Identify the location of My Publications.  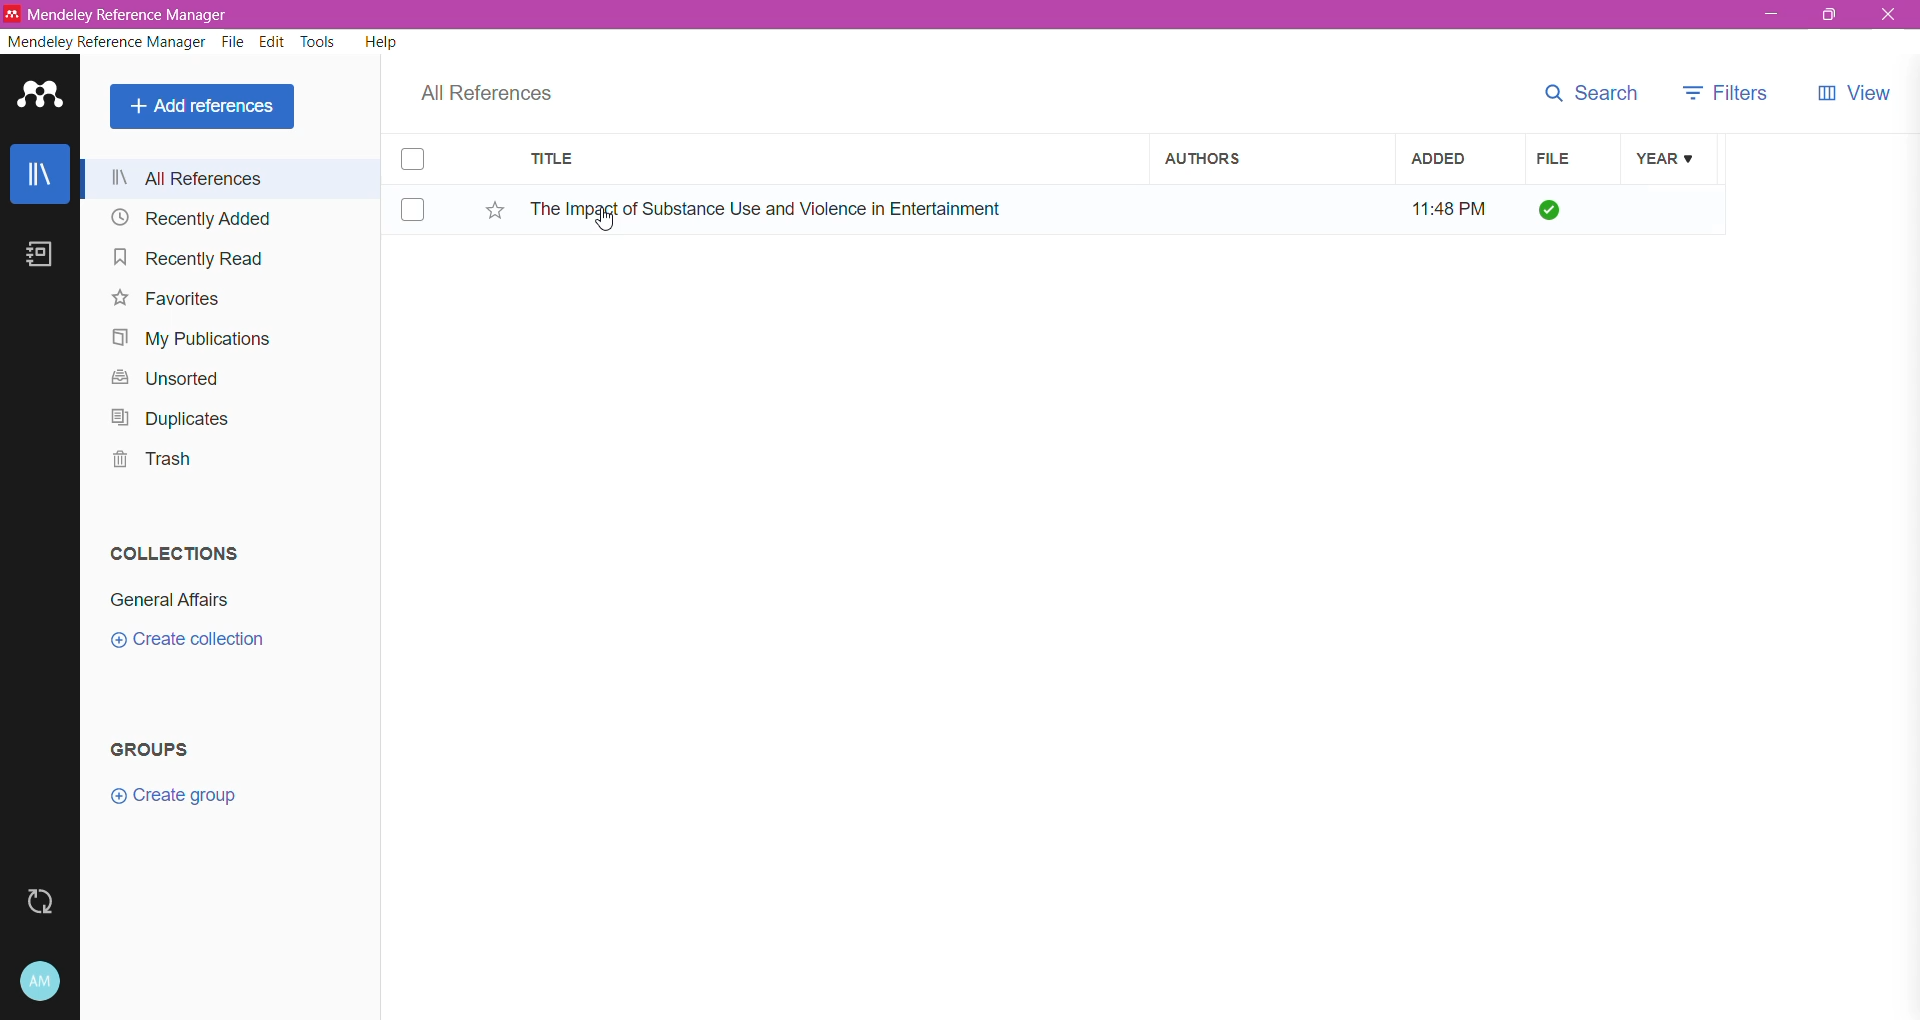
(187, 339).